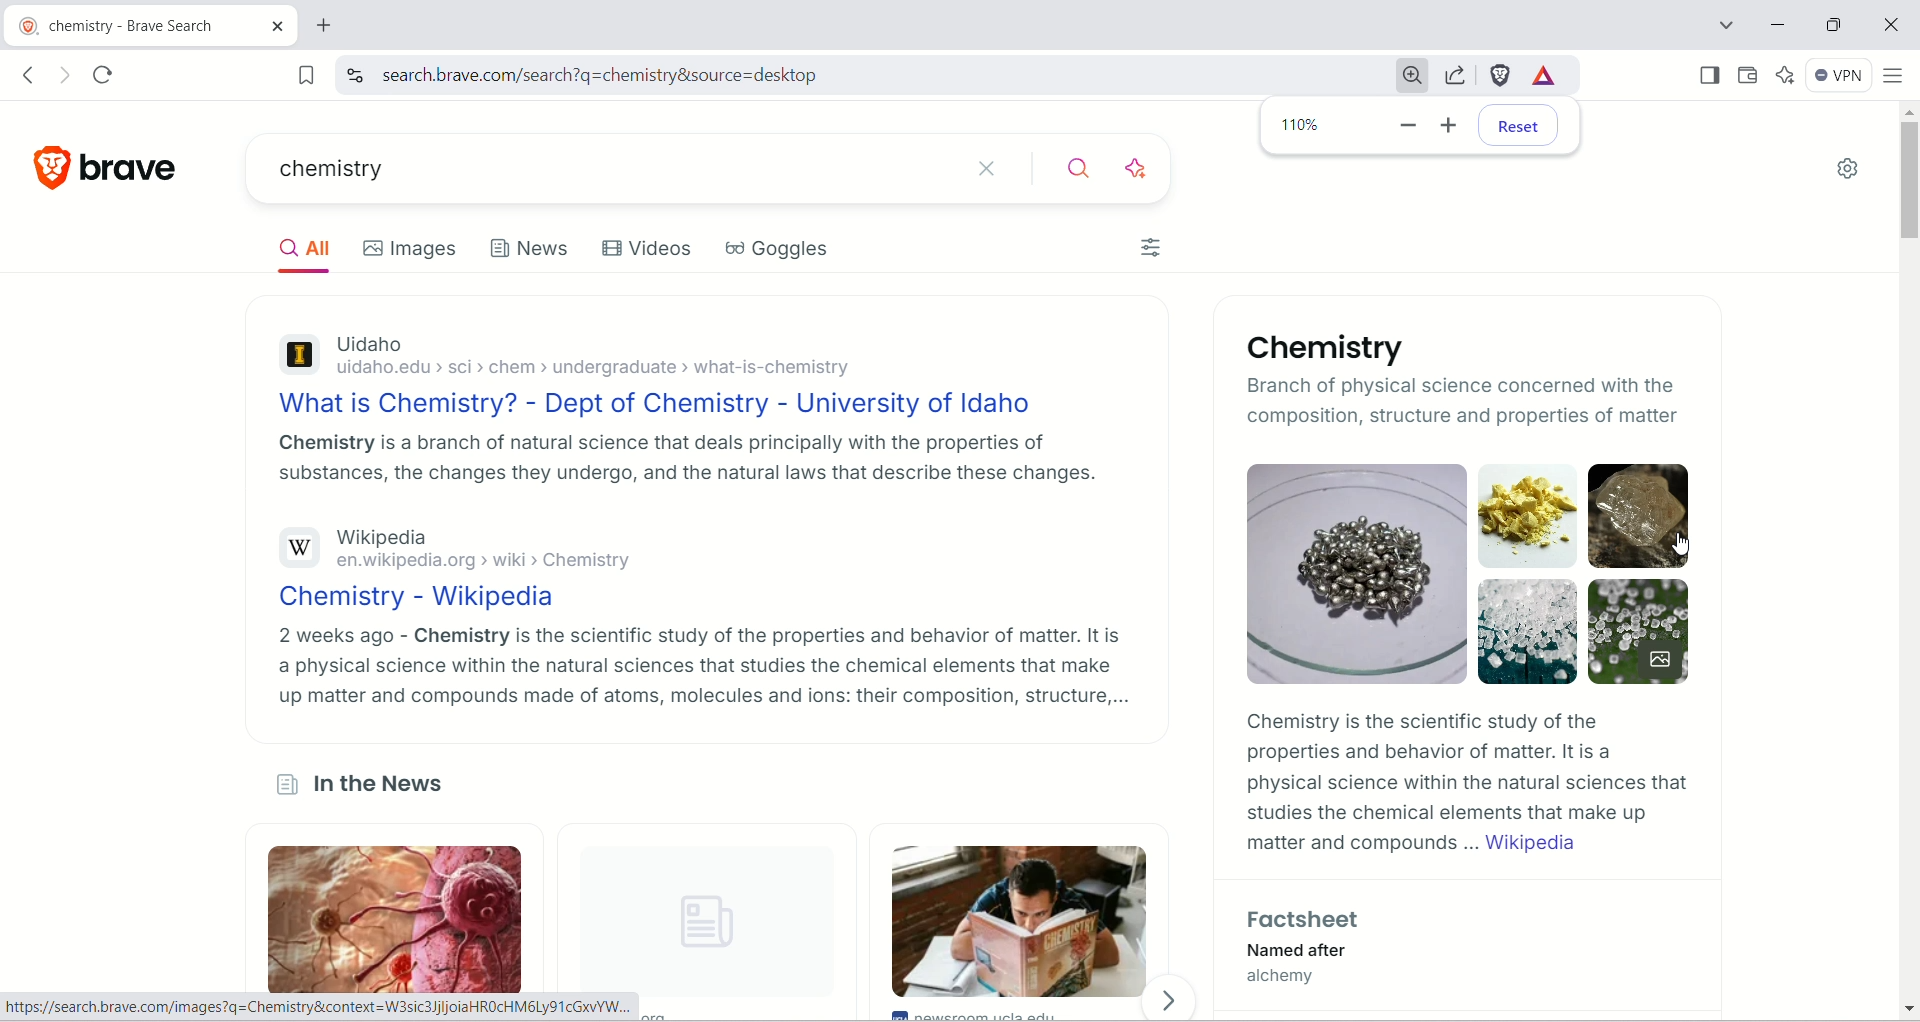 The image size is (1920, 1022). I want to click on Zoom , so click(1409, 74).